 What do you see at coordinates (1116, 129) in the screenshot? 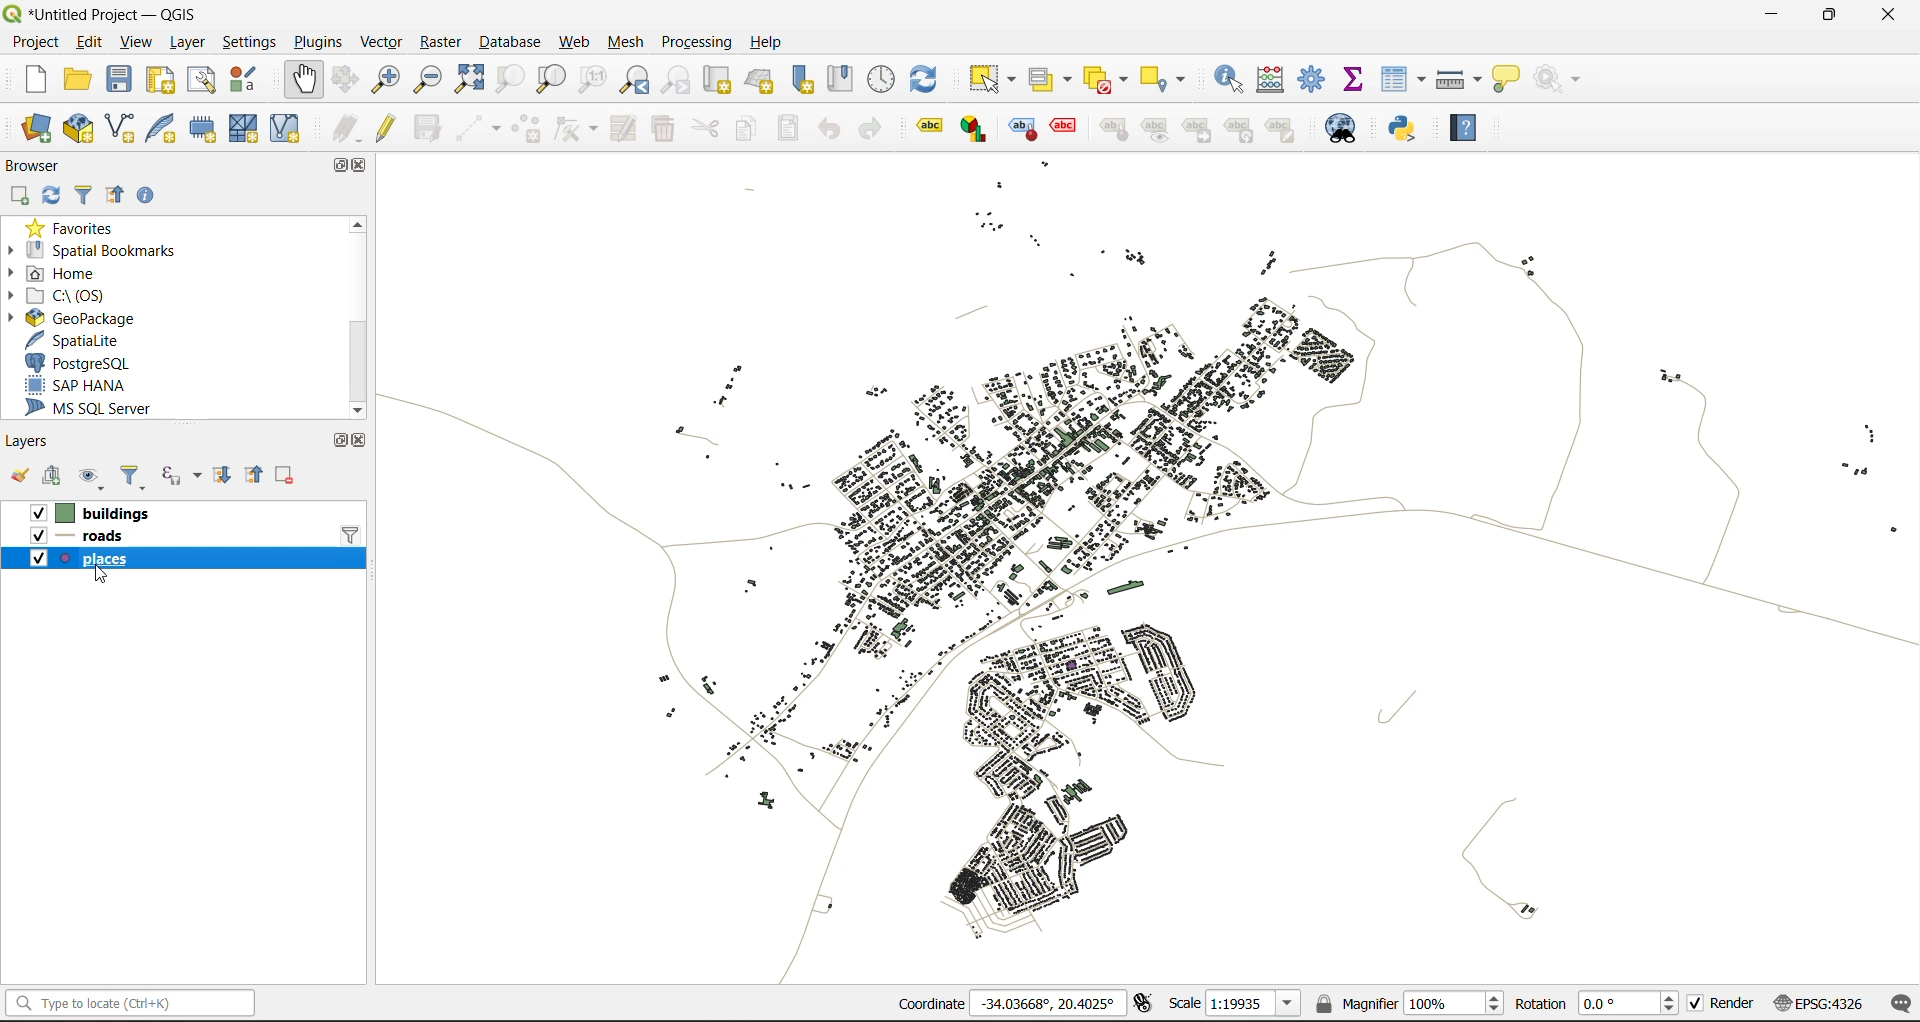
I see `pin/unpin labels and diagrams` at bounding box center [1116, 129].